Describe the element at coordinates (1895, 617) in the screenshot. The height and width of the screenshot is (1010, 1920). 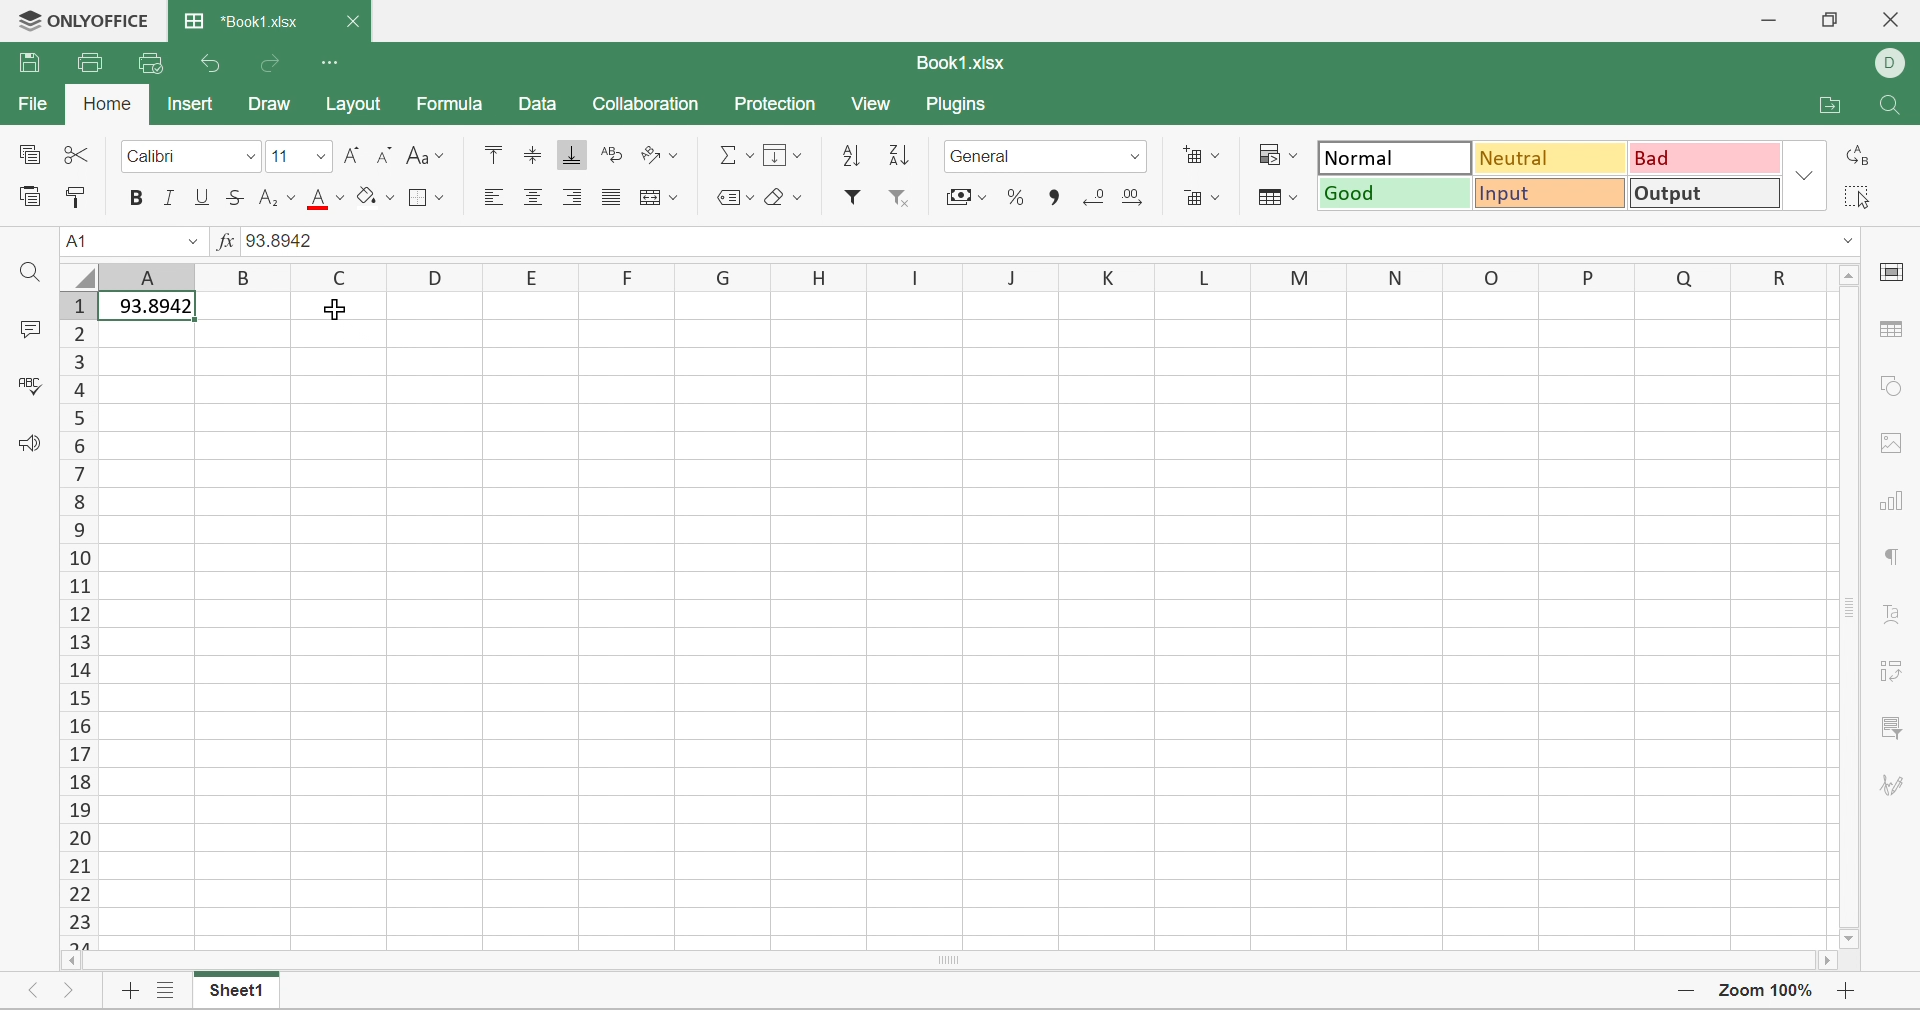
I see `Text Art settings` at that location.